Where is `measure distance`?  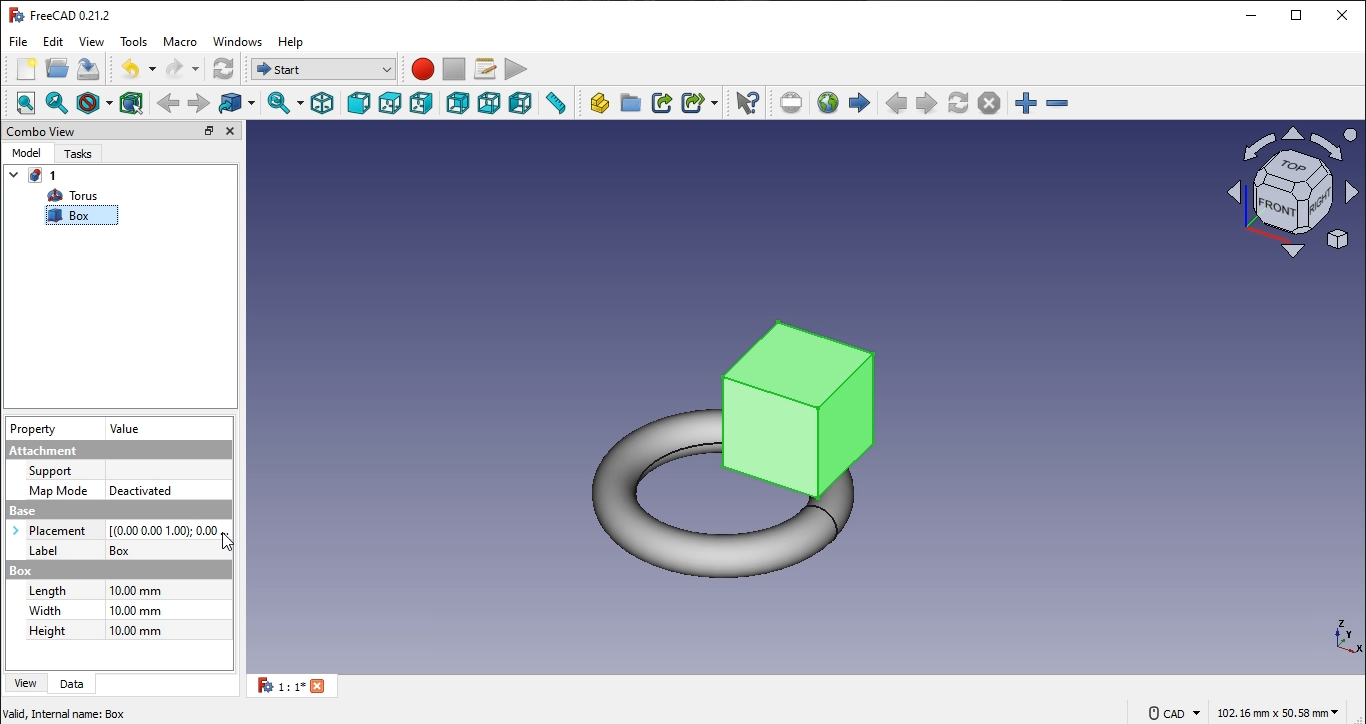
measure distance is located at coordinates (556, 104).